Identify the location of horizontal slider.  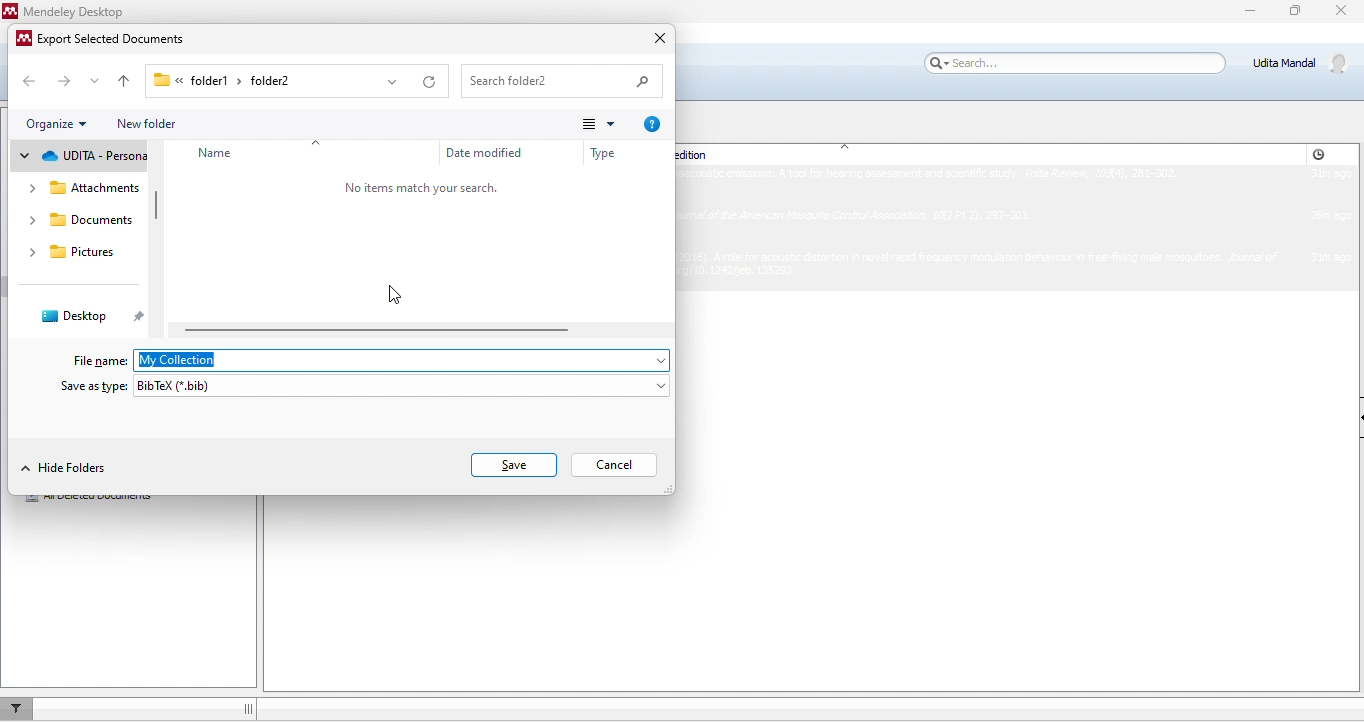
(385, 329).